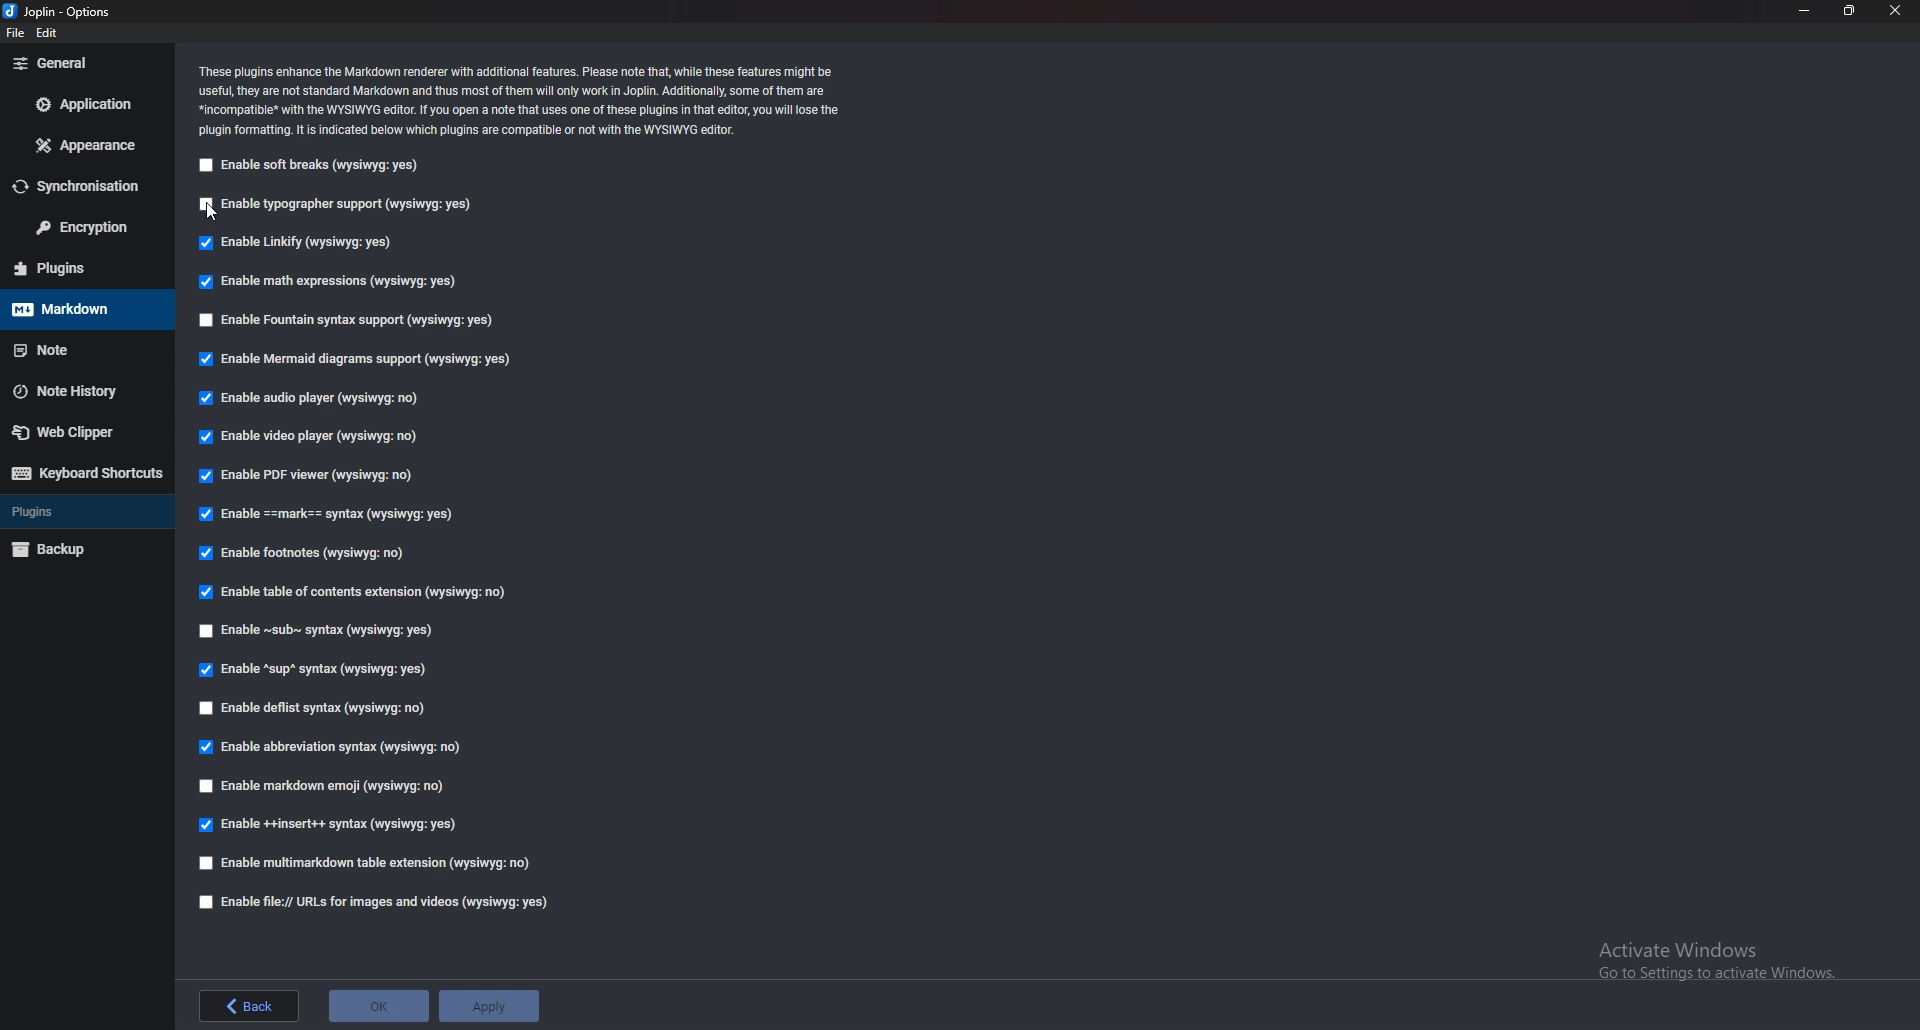 Image resolution: width=1920 pixels, height=1030 pixels. What do you see at coordinates (48, 33) in the screenshot?
I see `edit` at bounding box center [48, 33].